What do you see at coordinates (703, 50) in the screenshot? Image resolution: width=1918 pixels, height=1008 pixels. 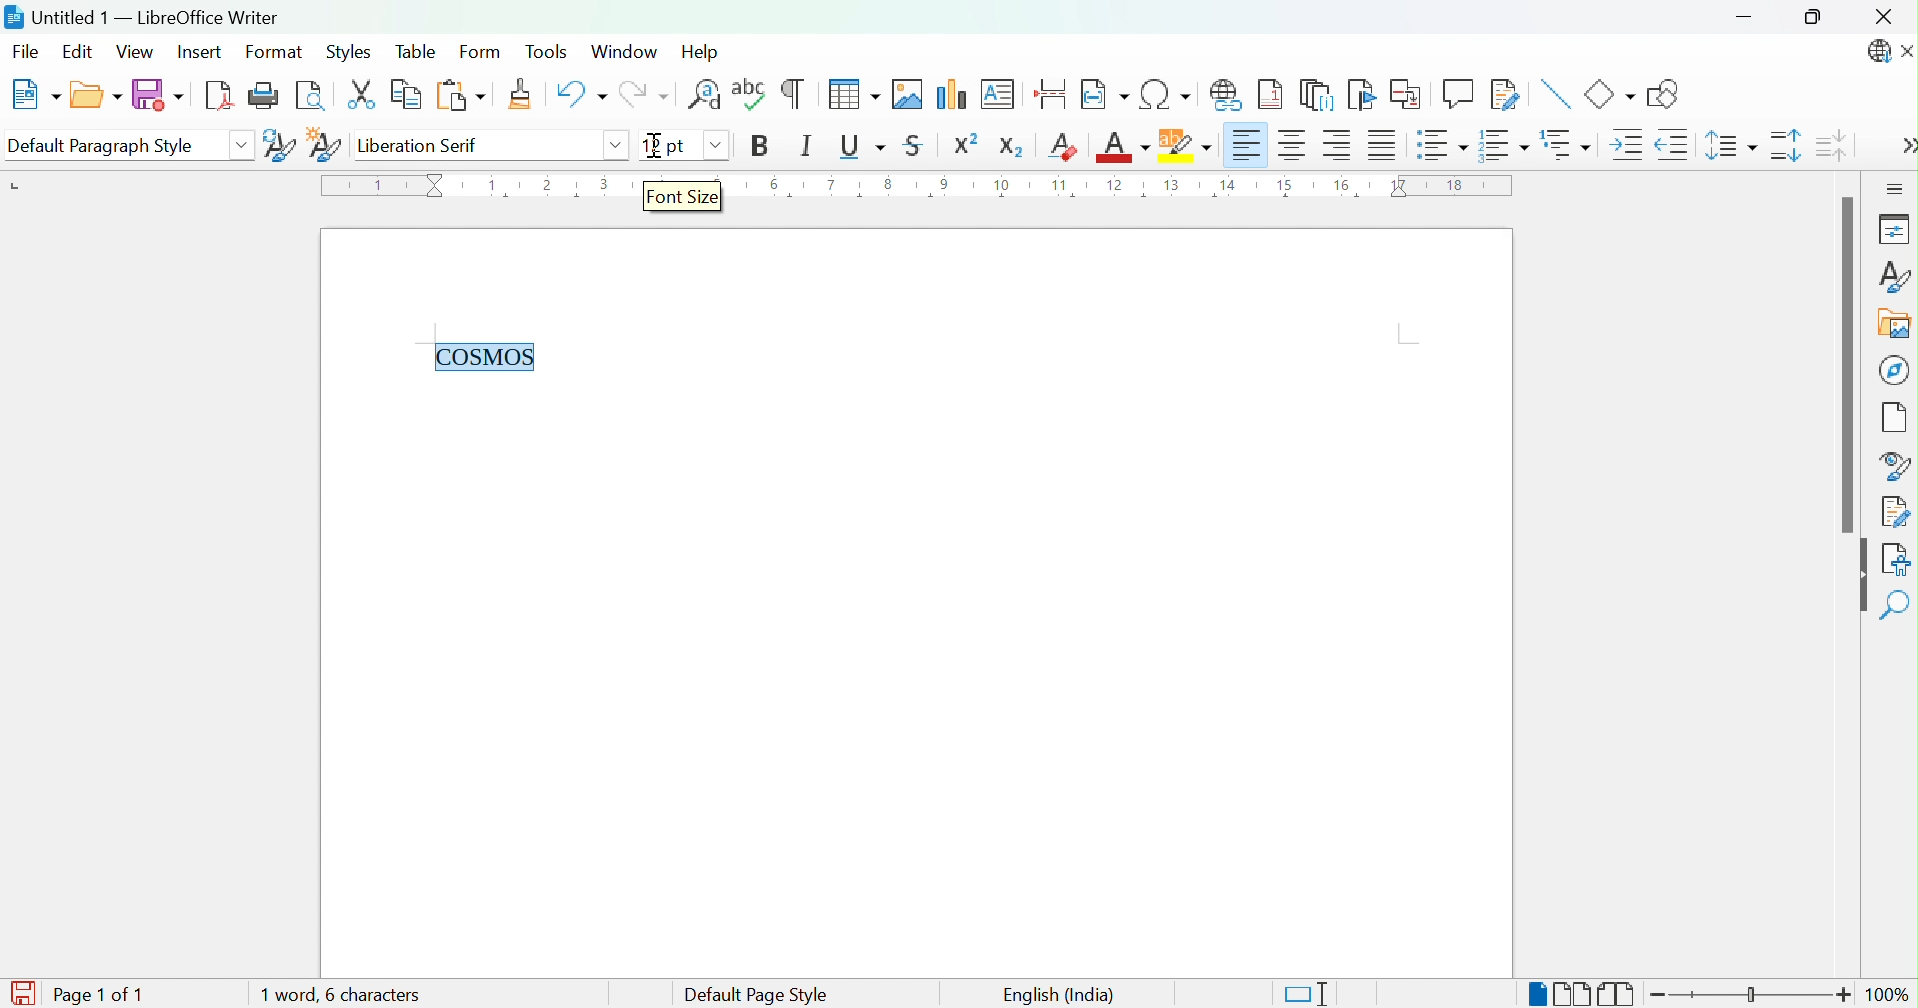 I see `Help` at bounding box center [703, 50].